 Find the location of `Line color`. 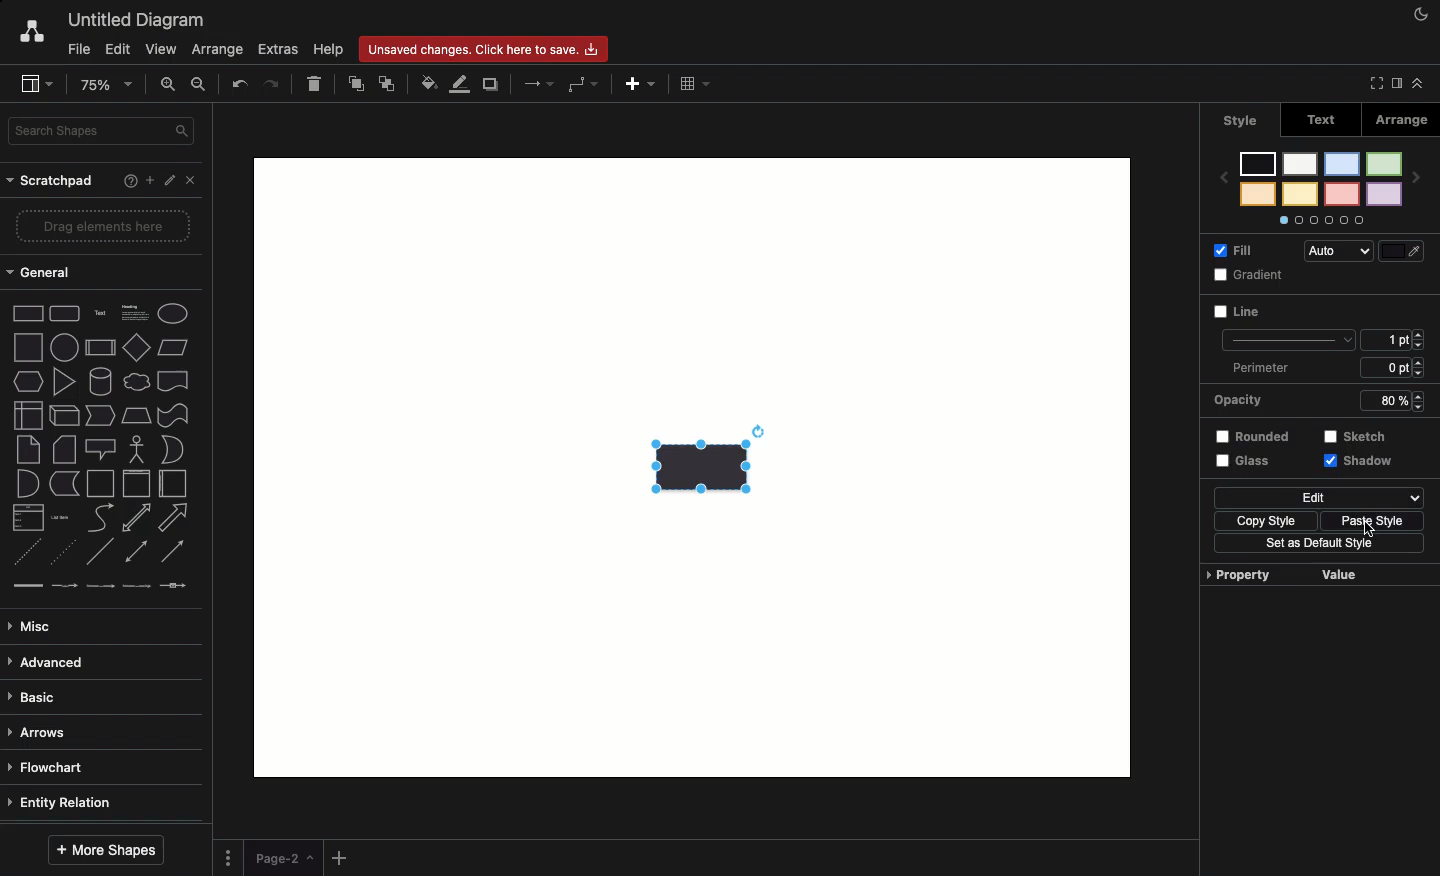

Line color is located at coordinates (459, 85).